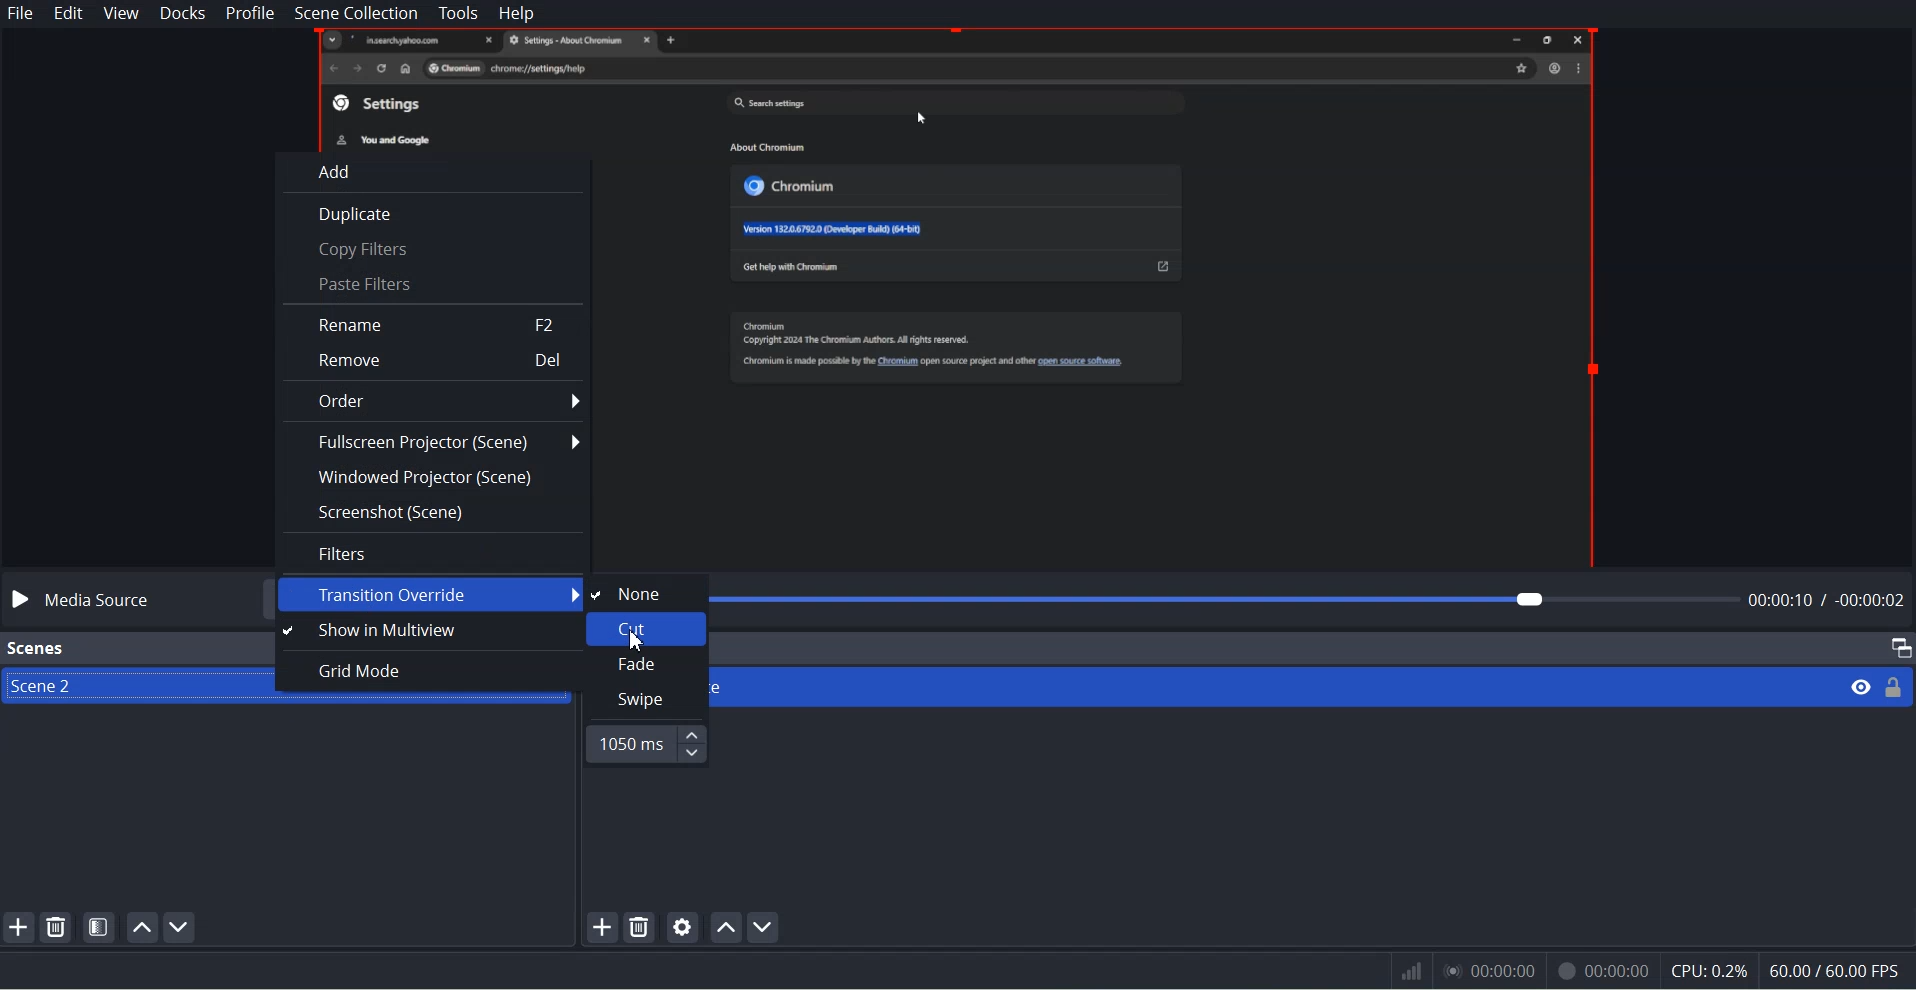  I want to click on Fade, so click(644, 664).